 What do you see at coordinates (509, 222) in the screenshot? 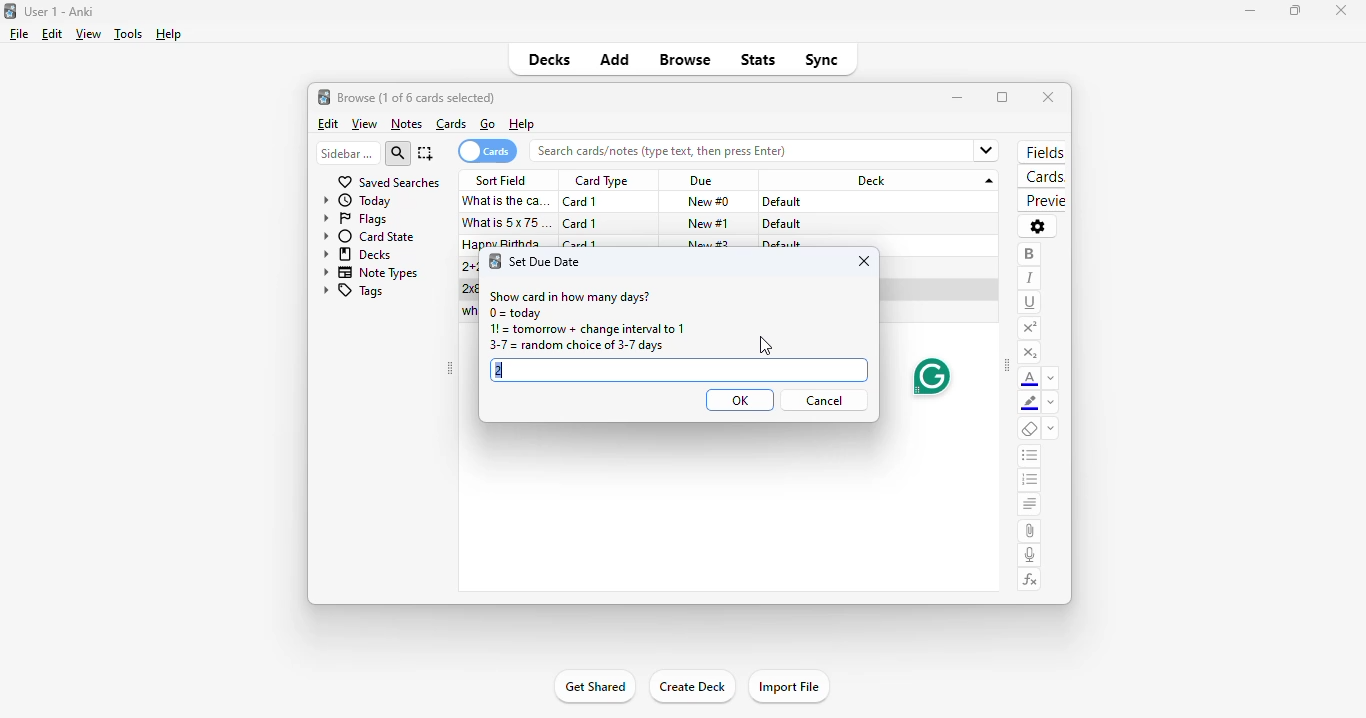
I see `what is 5x75=?` at bounding box center [509, 222].